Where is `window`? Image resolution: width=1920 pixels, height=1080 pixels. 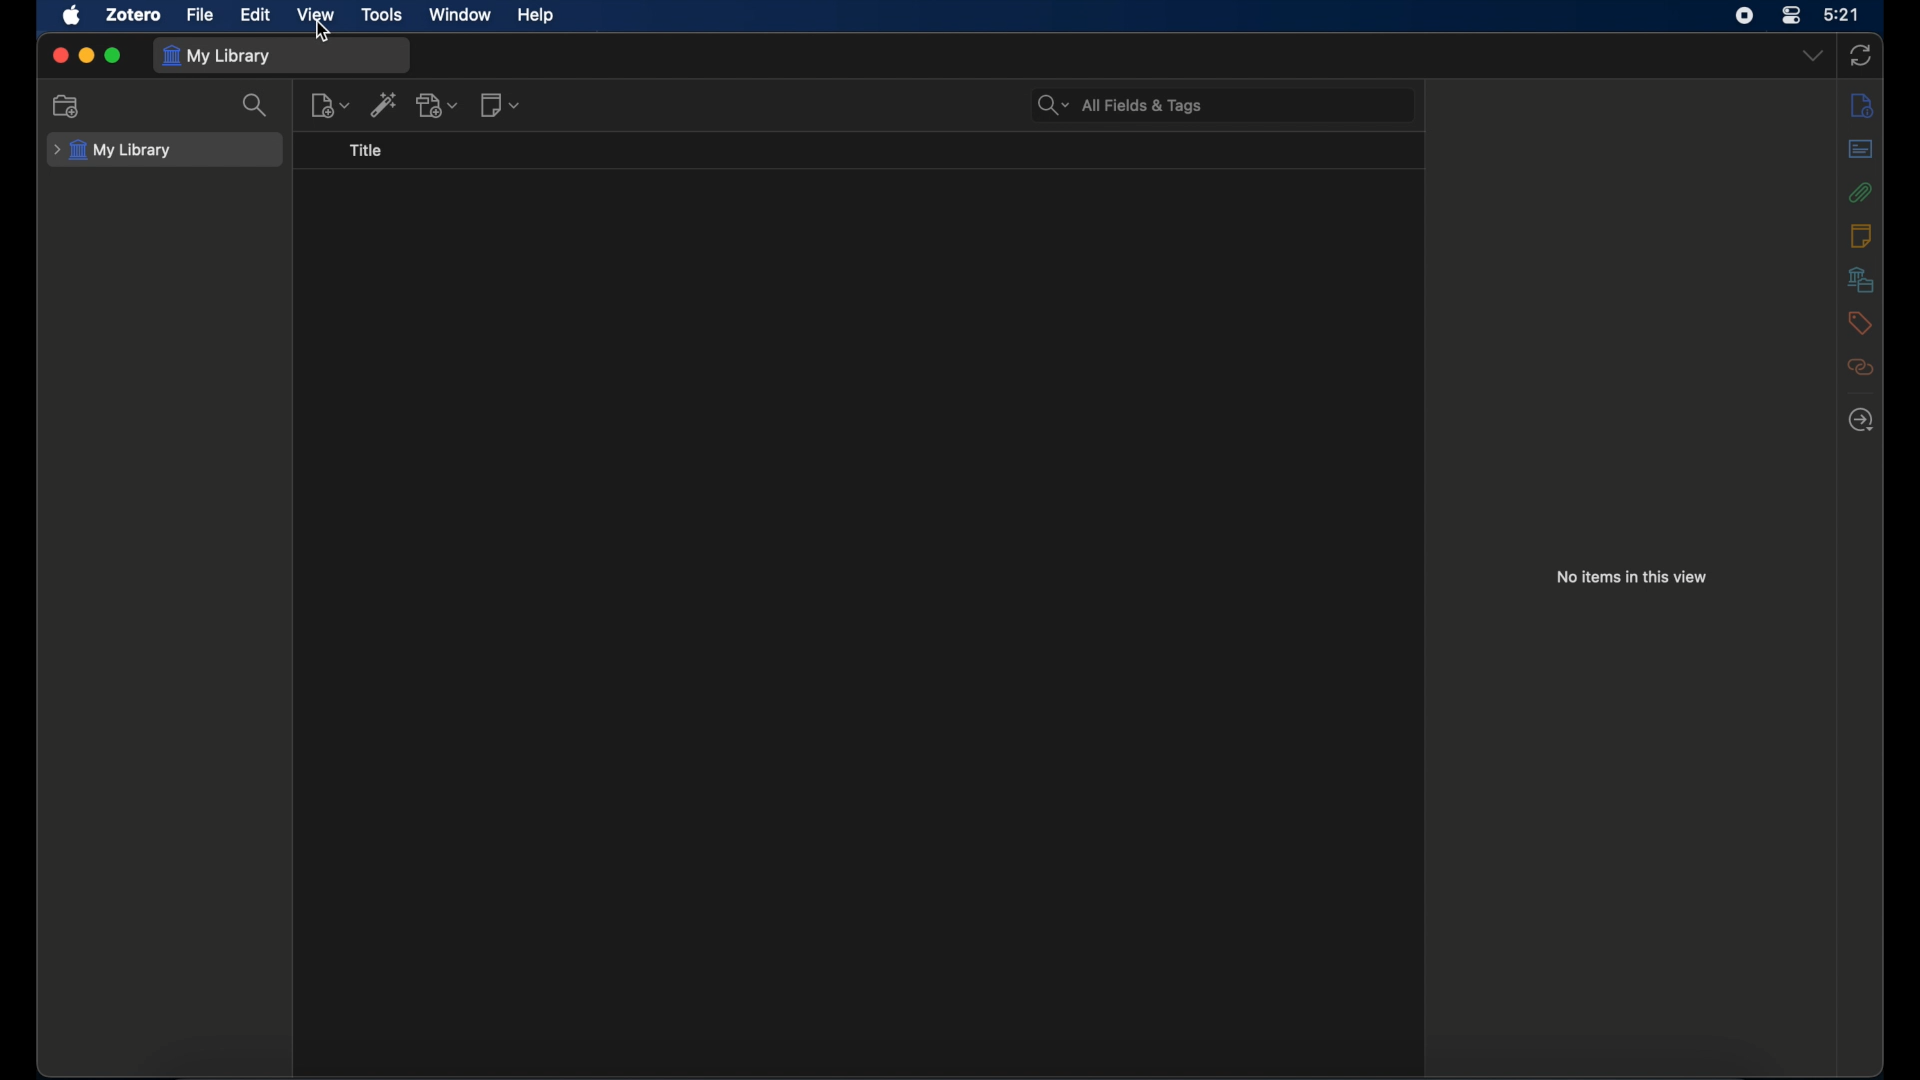 window is located at coordinates (460, 15).